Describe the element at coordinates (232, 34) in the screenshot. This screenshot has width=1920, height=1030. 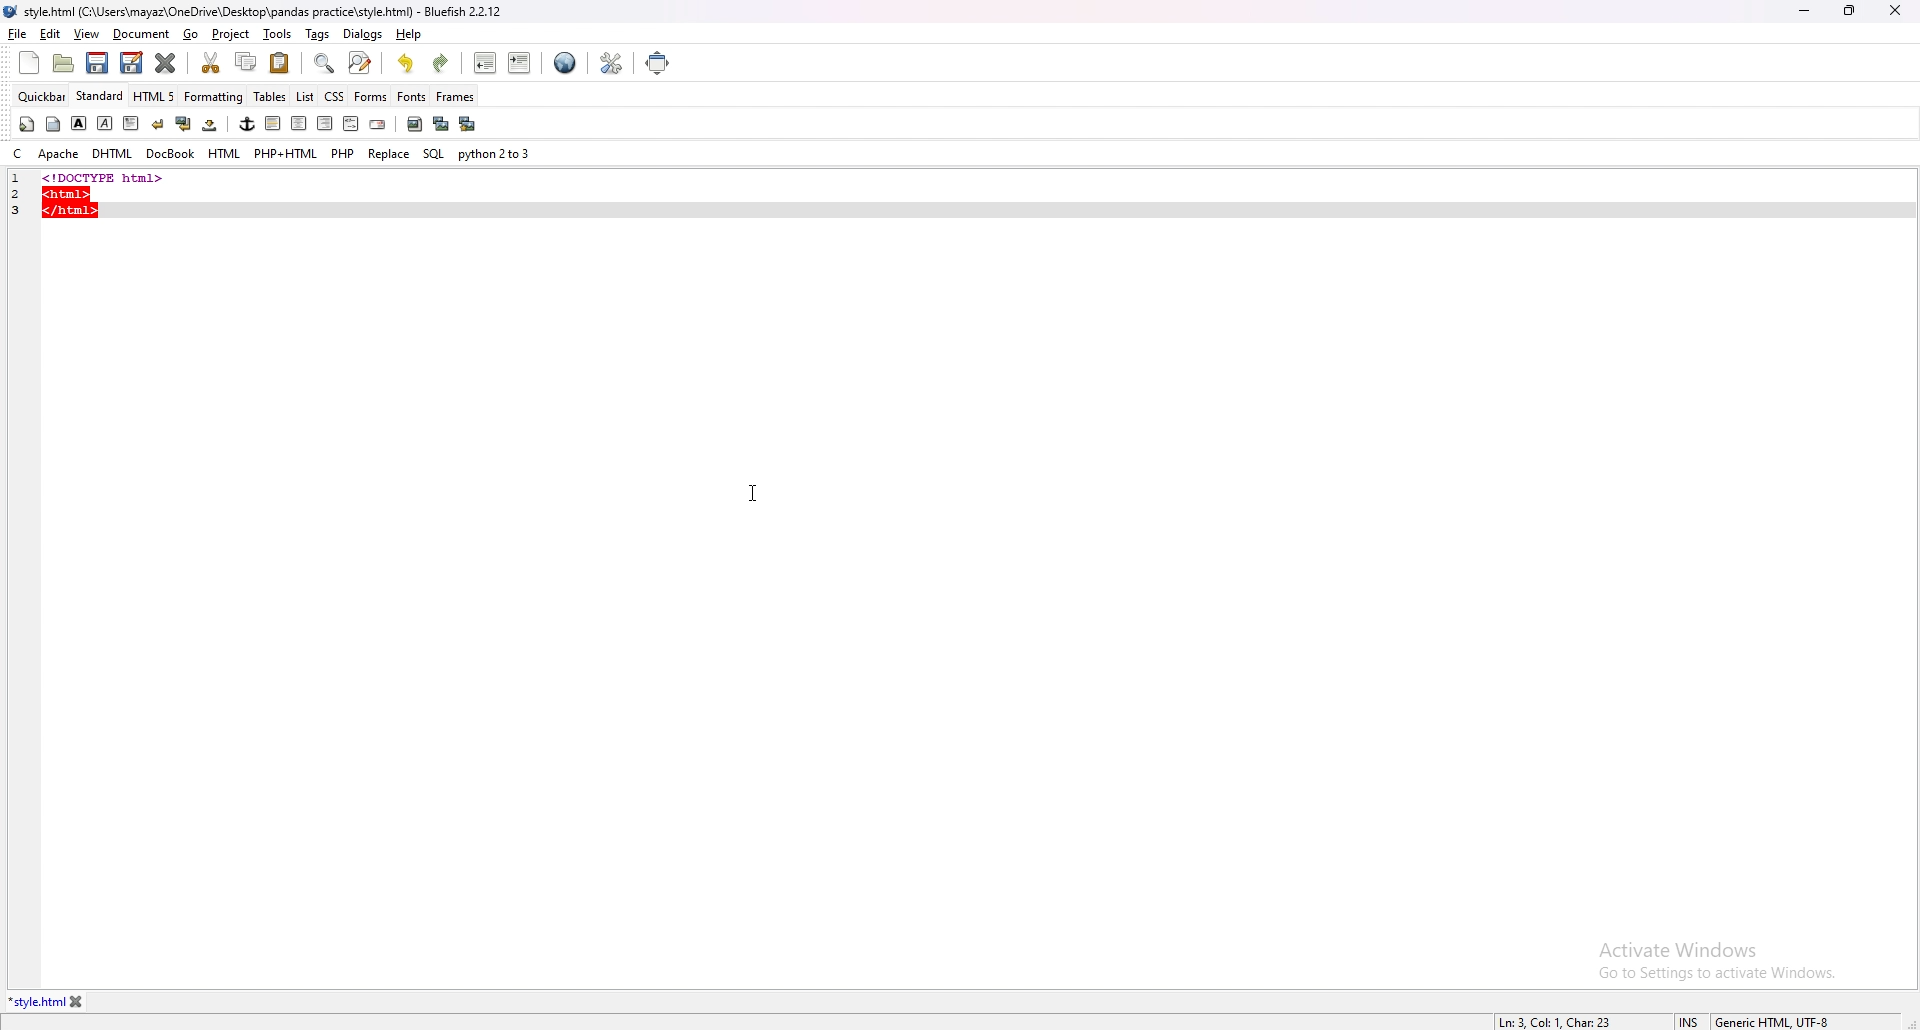
I see `project` at that location.